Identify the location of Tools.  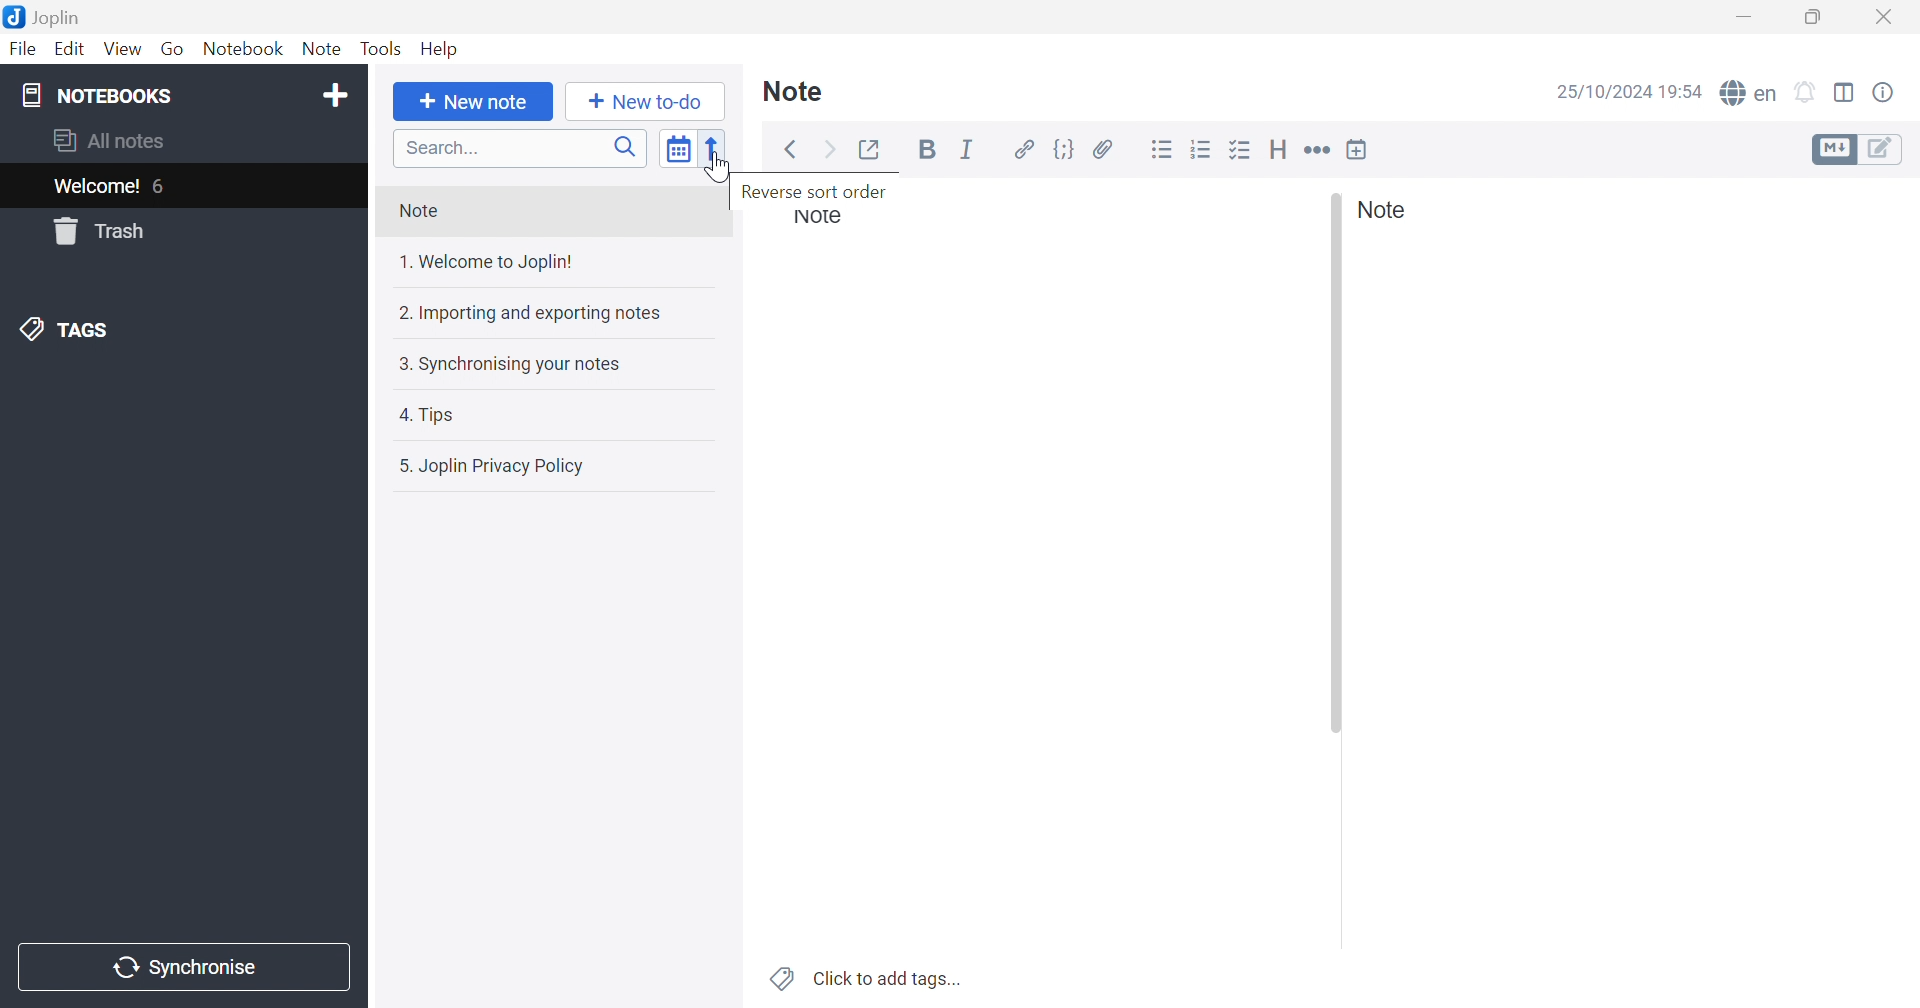
(381, 49).